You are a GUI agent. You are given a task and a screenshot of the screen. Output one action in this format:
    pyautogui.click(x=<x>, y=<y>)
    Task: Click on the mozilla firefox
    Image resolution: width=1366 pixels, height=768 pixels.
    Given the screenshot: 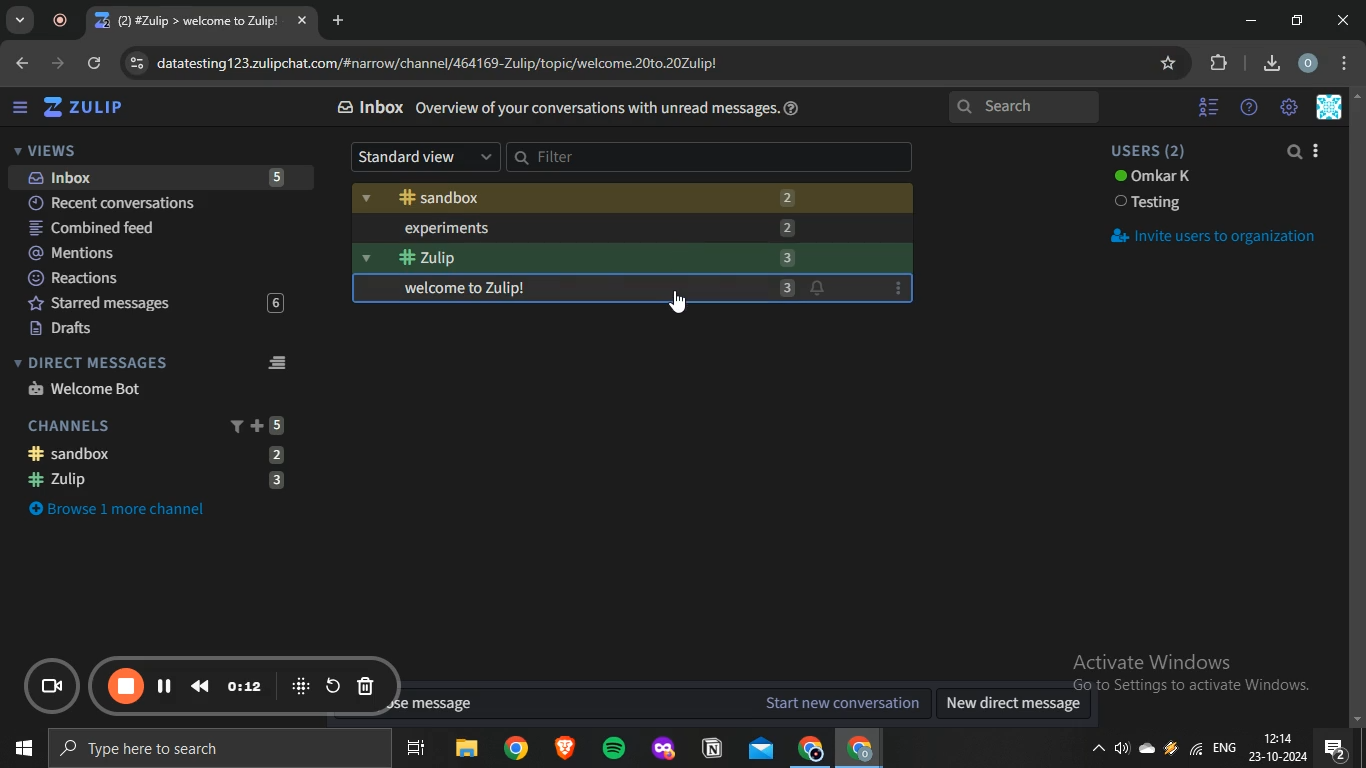 What is the action you would take?
    pyautogui.click(x=662, y=749)
    